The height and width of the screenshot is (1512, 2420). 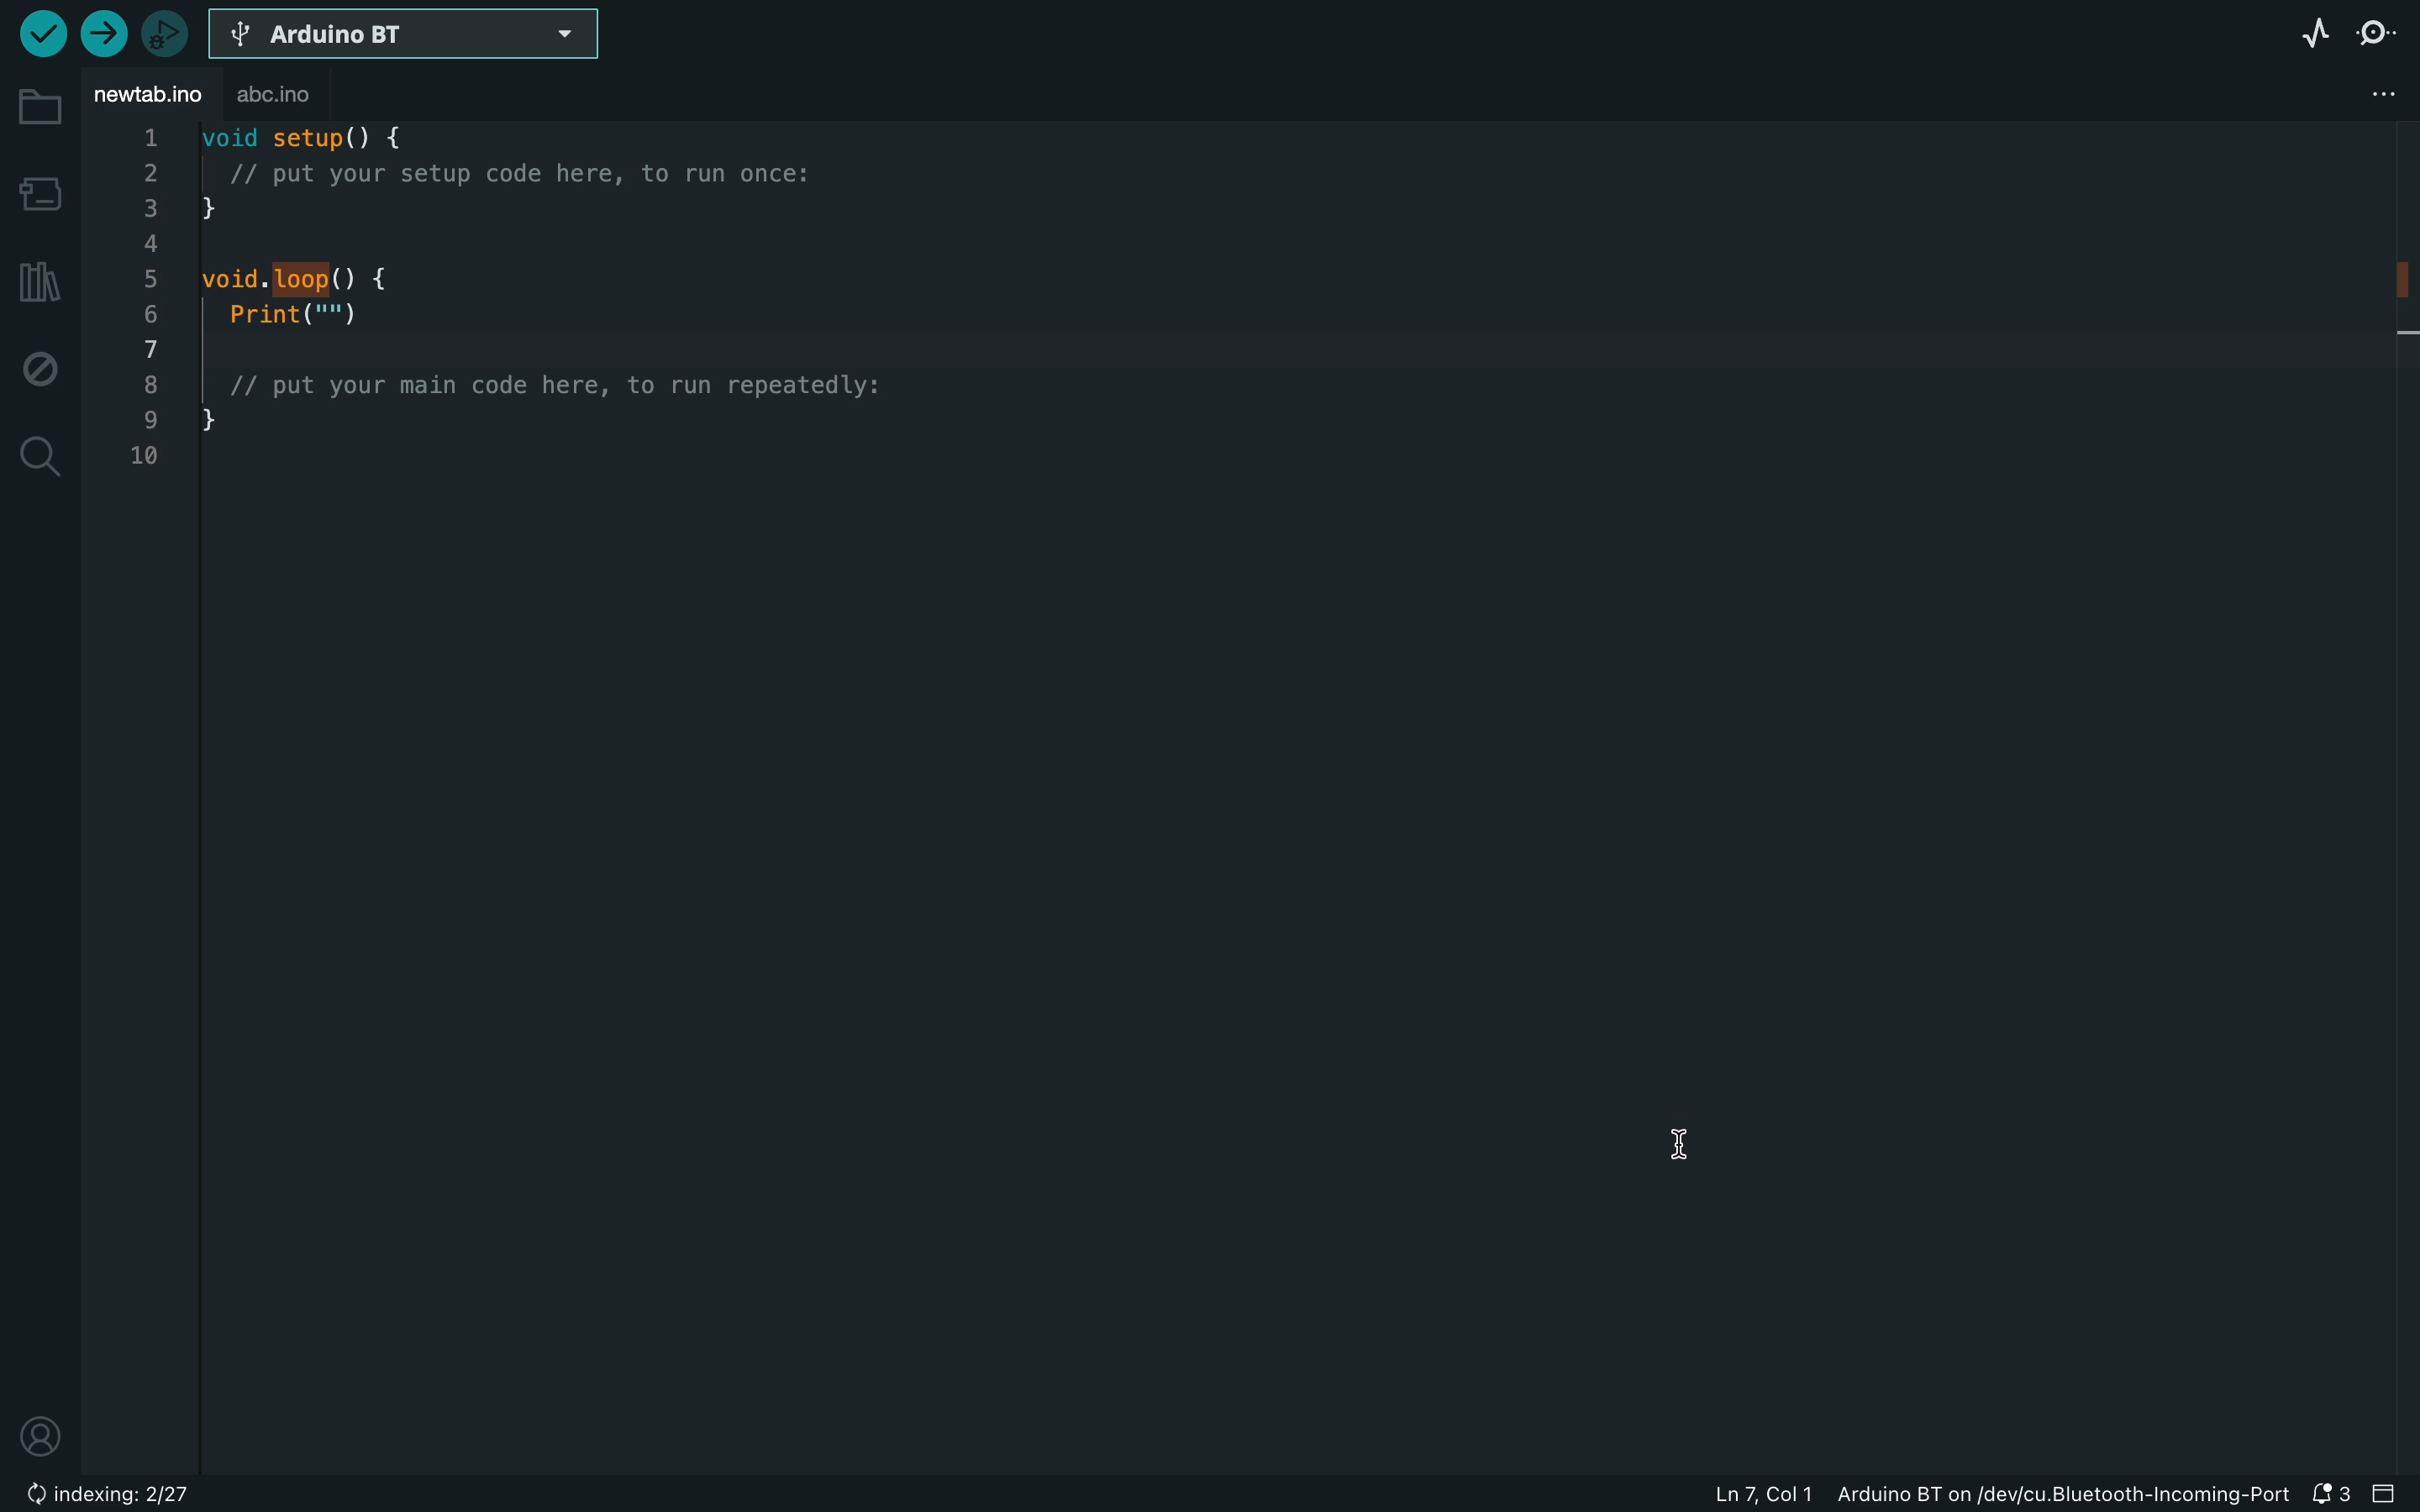 I want to click on search, so click(x=39, y=455).